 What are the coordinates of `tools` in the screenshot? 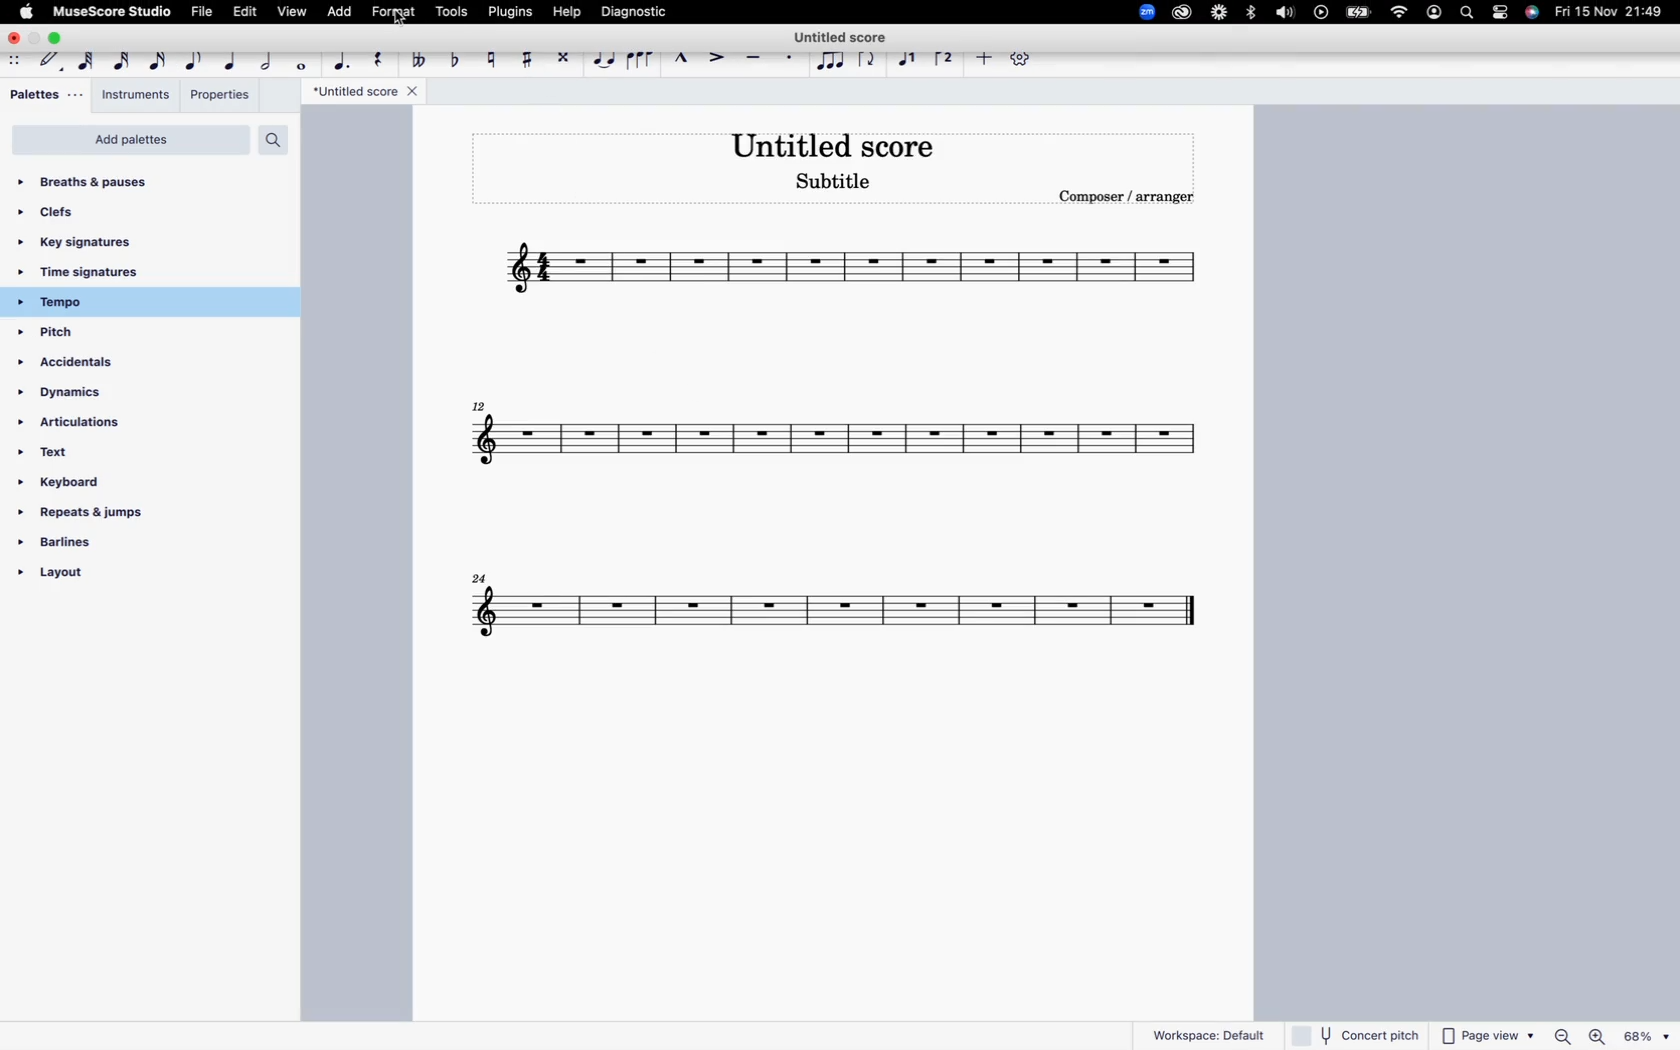 It's located at (453, 13).